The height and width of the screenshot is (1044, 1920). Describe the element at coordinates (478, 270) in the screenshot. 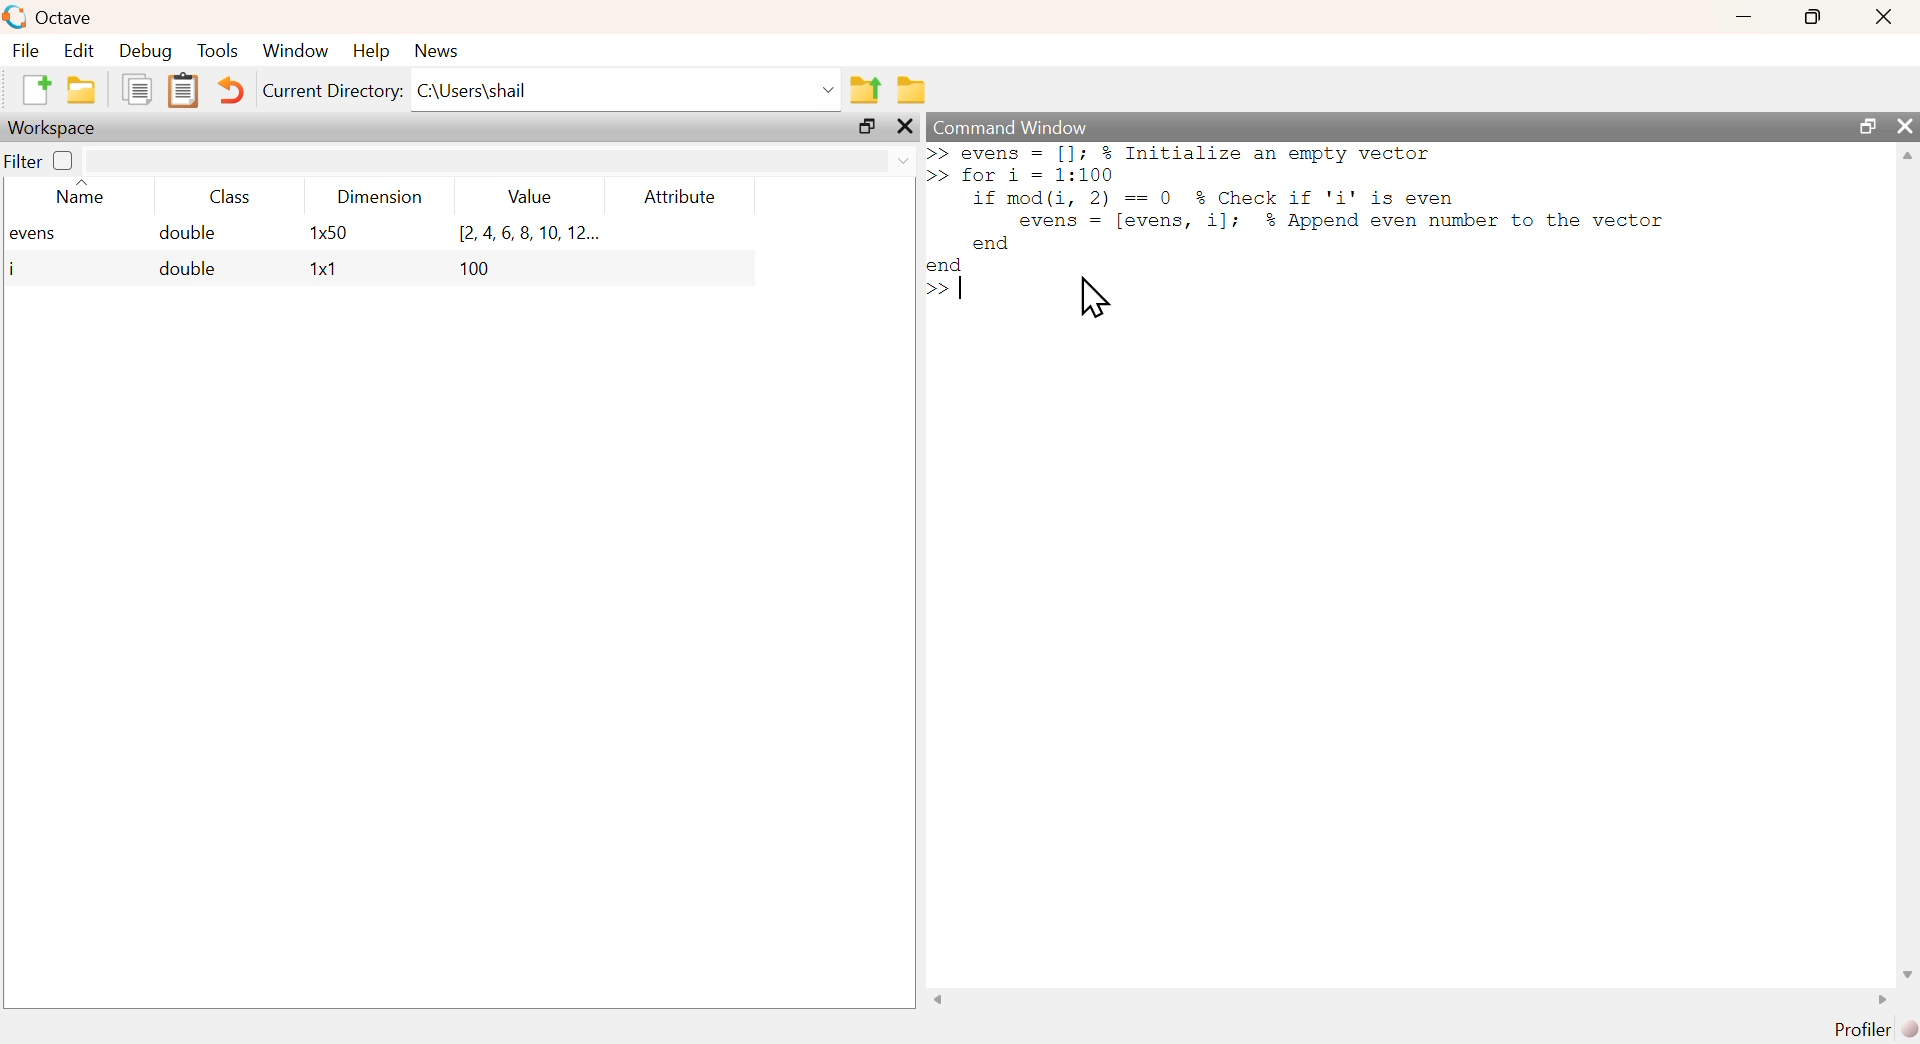

I see `100` at that location.